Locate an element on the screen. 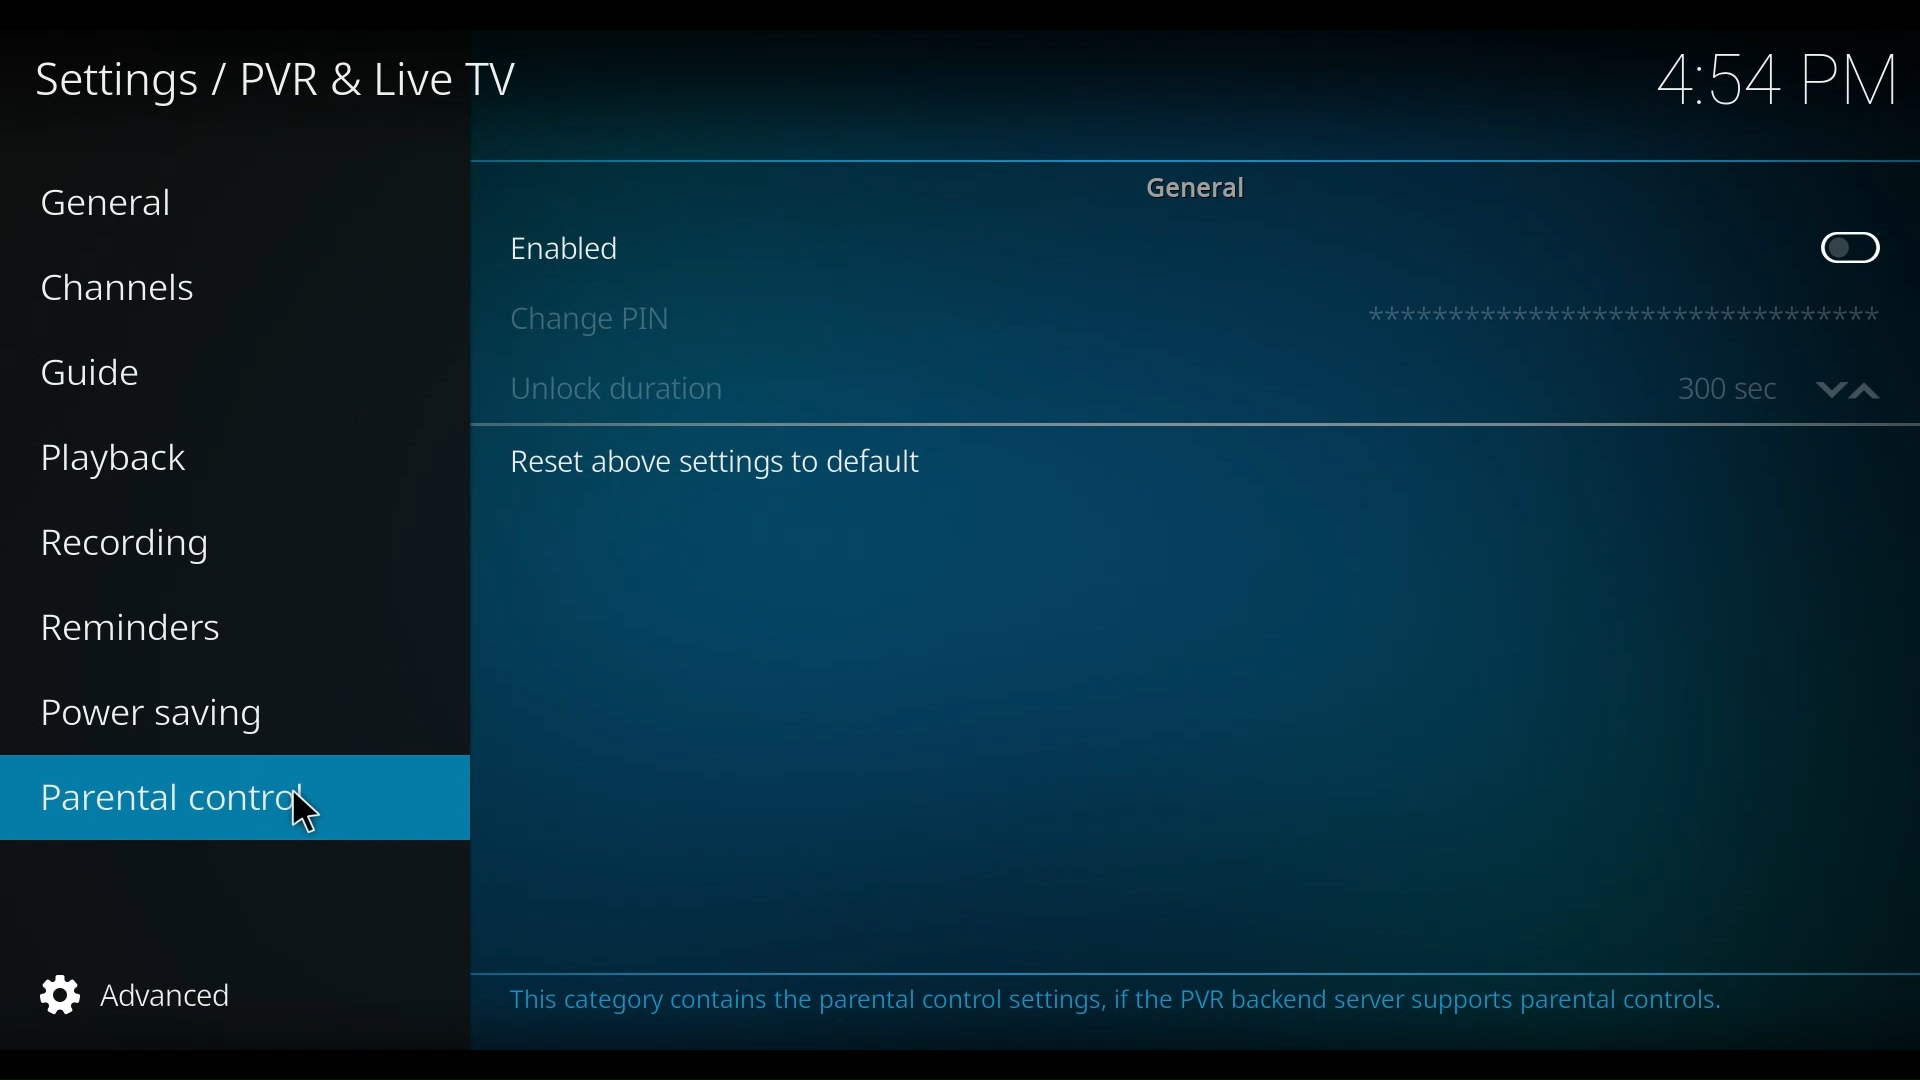  Channels is located at coordinates (113, 290).